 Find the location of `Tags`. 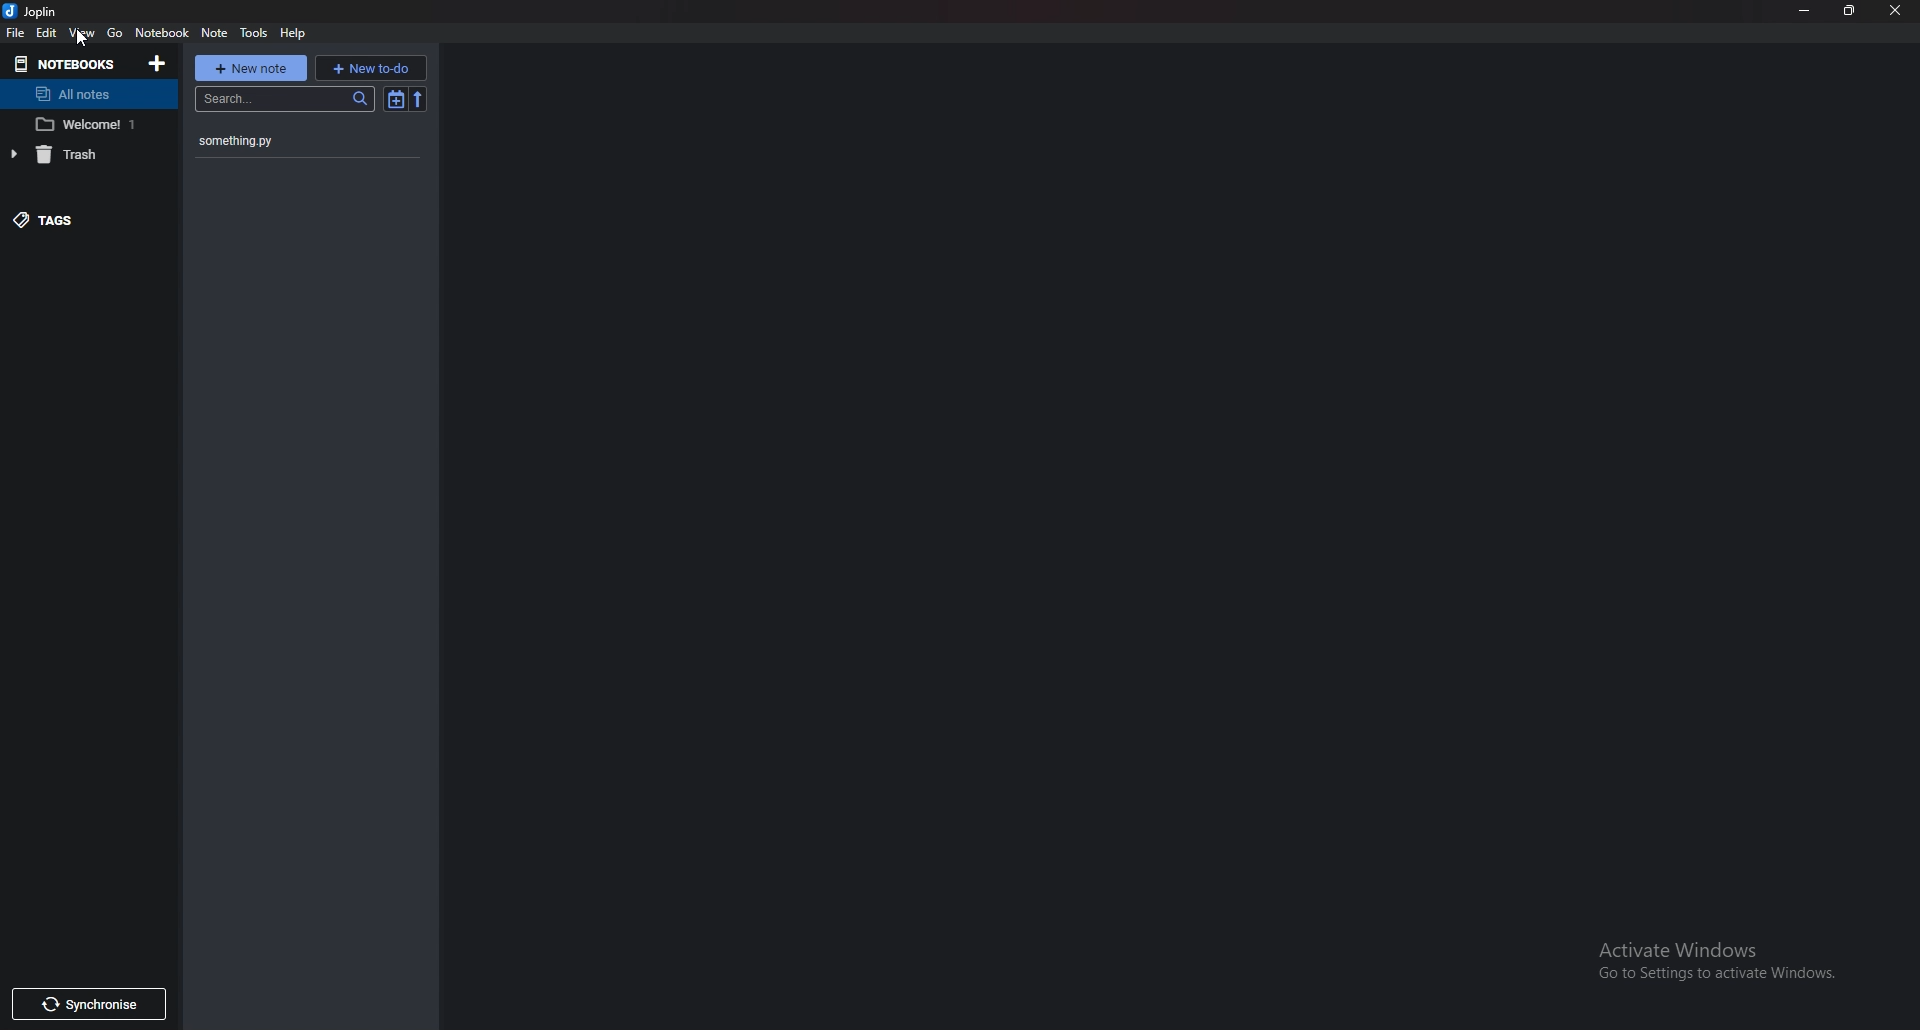

Tags is located at coordinates (88, 218).